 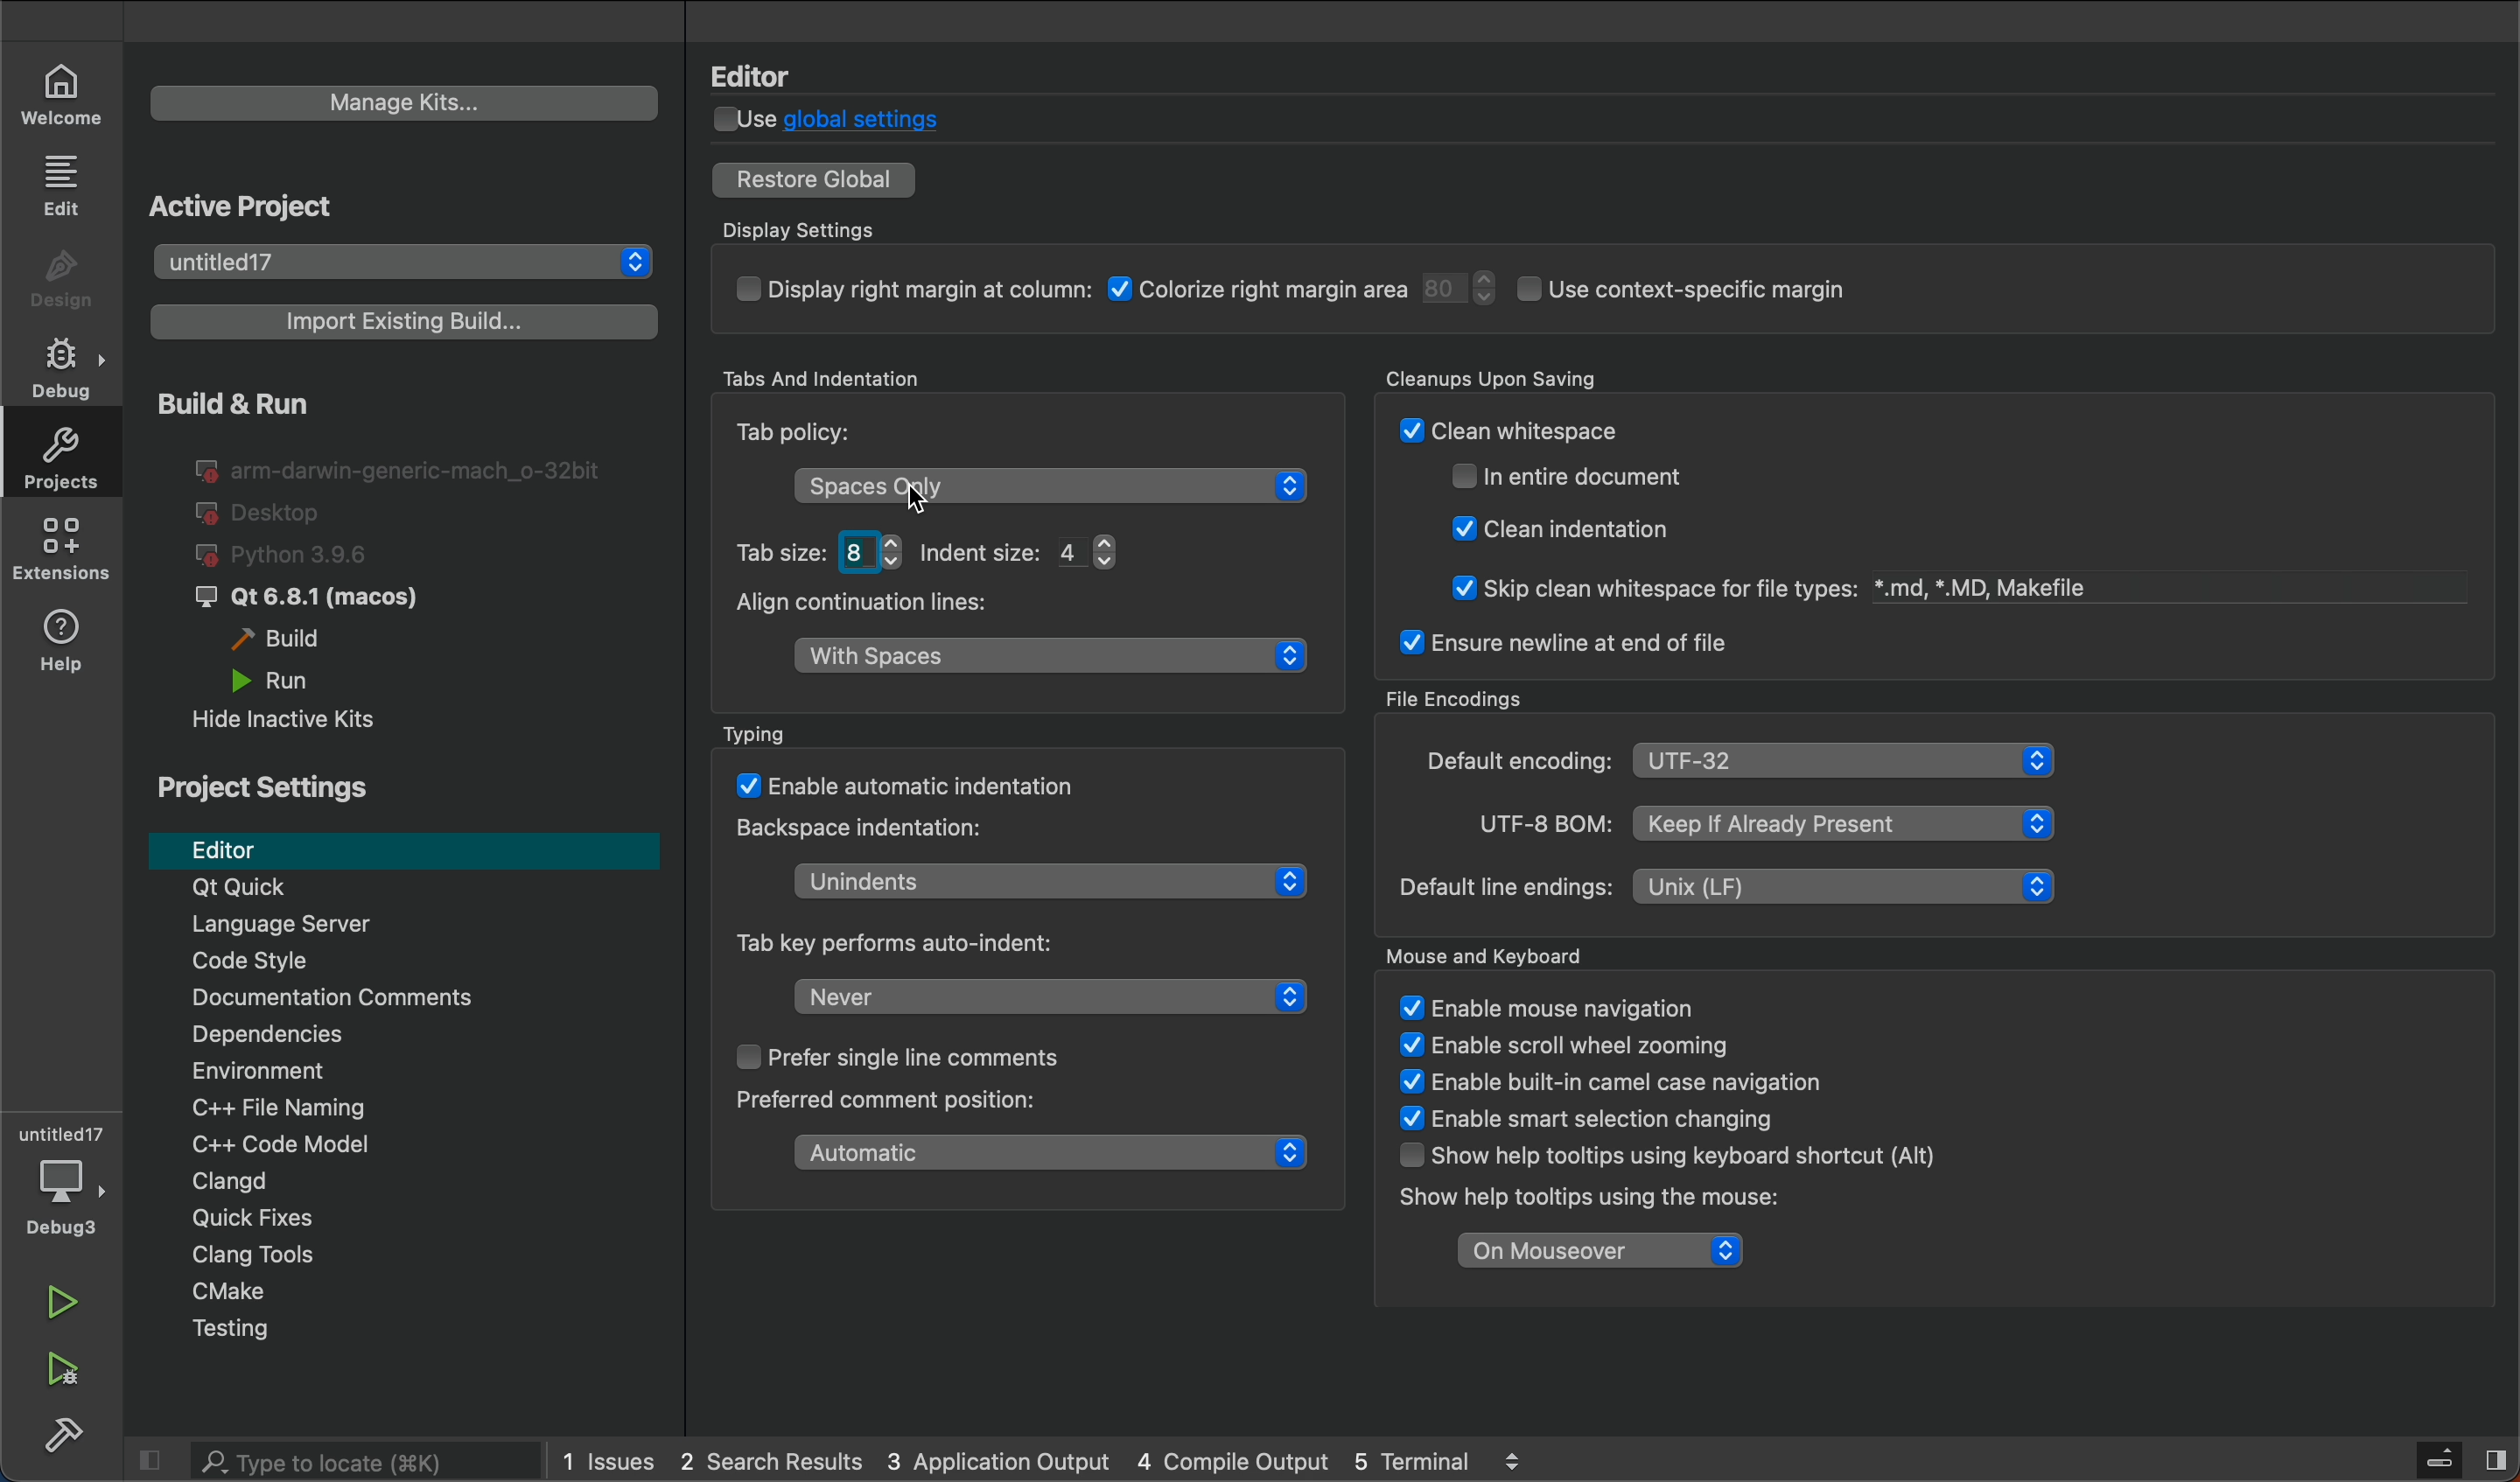 What do you see at coordinates (767, 74) in the screenshot?
I see `Editor` at bounding box center [767, 74].